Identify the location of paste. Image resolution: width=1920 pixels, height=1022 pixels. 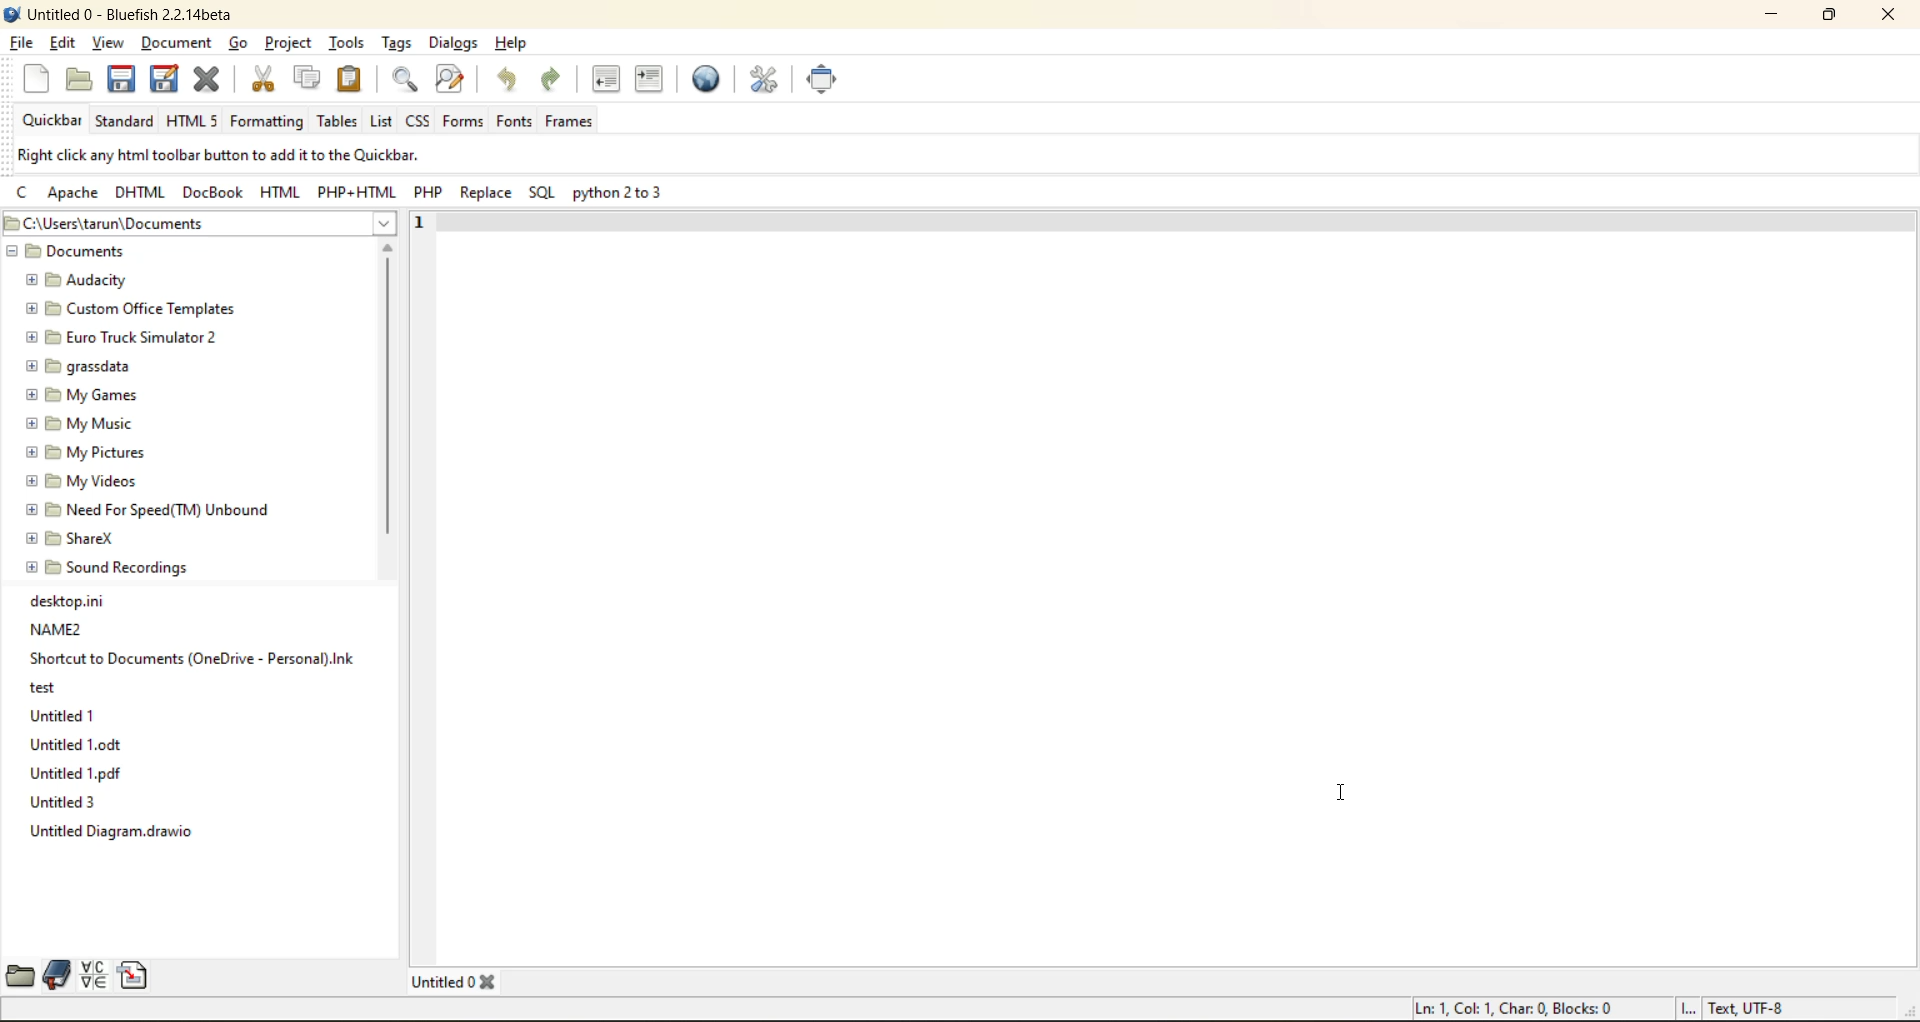
(352, 79).